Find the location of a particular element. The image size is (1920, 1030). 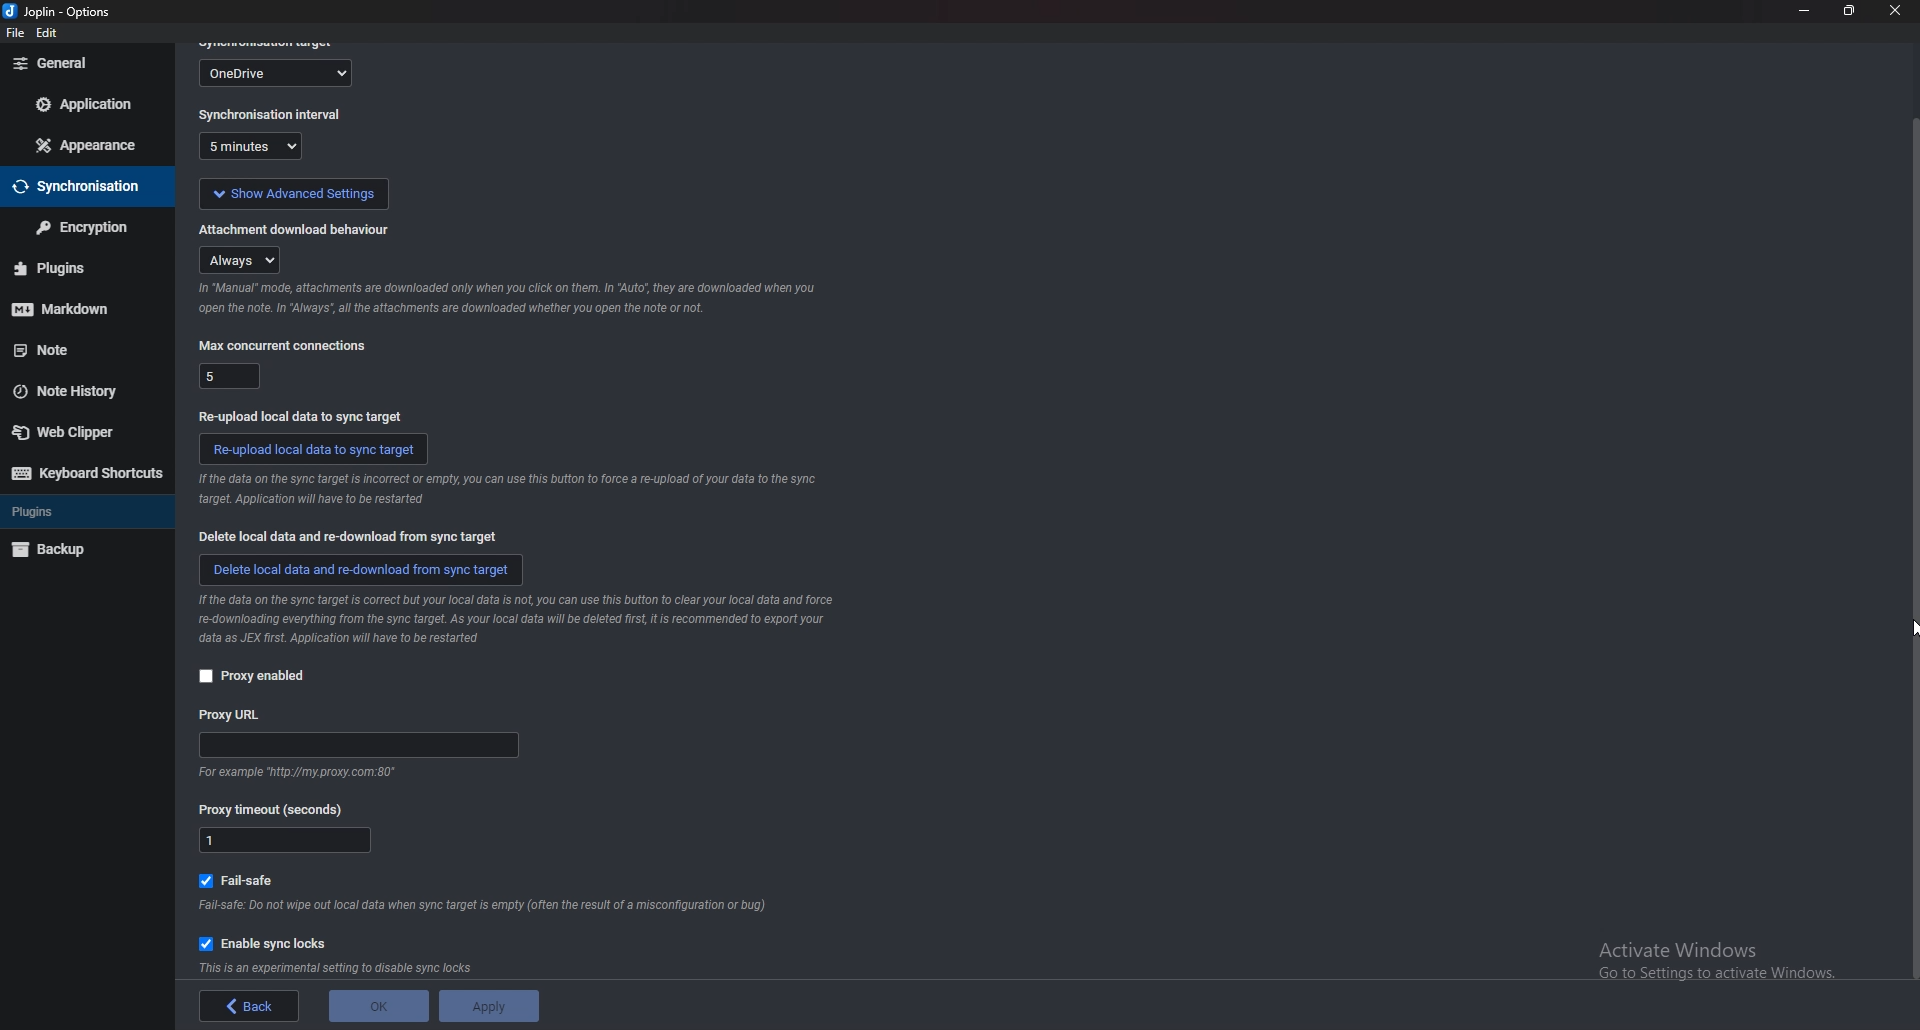

info is located at coordinates (486, 906).